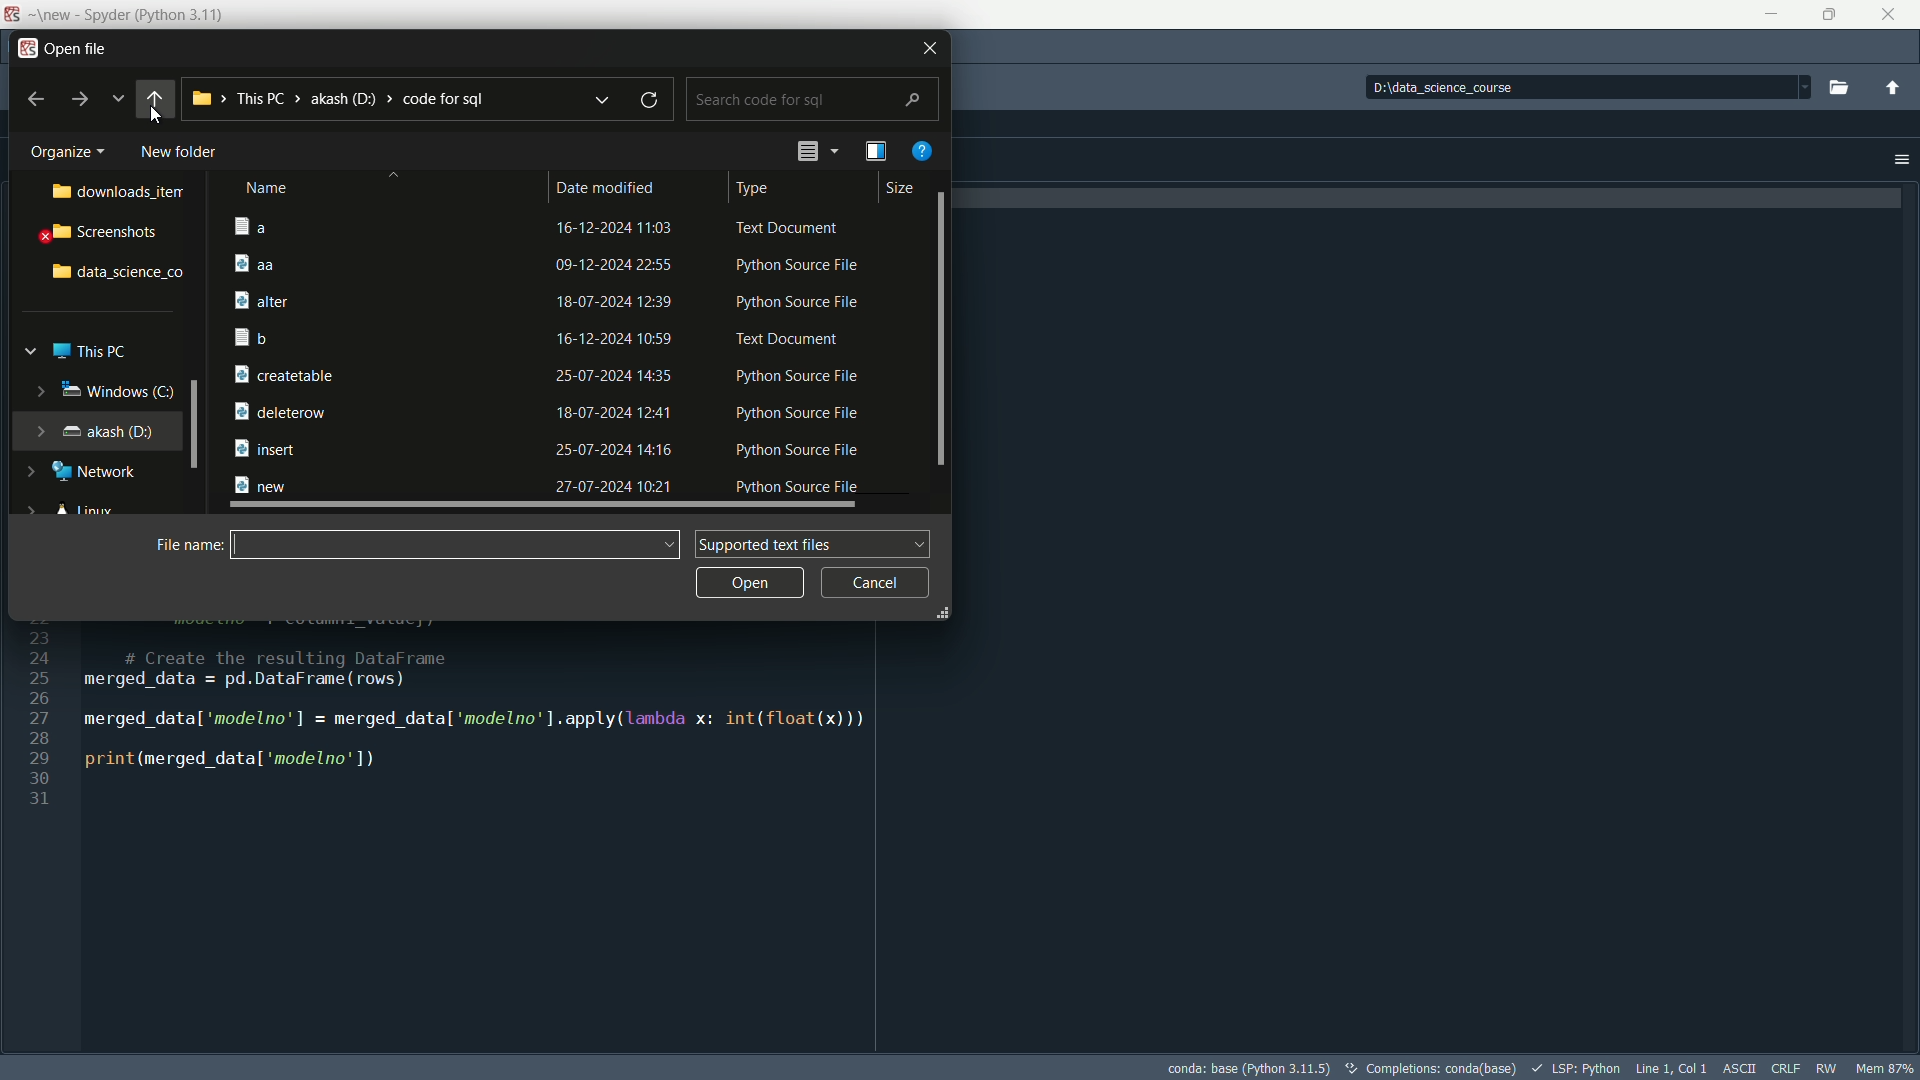  What do you see at coordinates (902, 188) in the screenshot?
I see `size` at bounding box center [902, 188].